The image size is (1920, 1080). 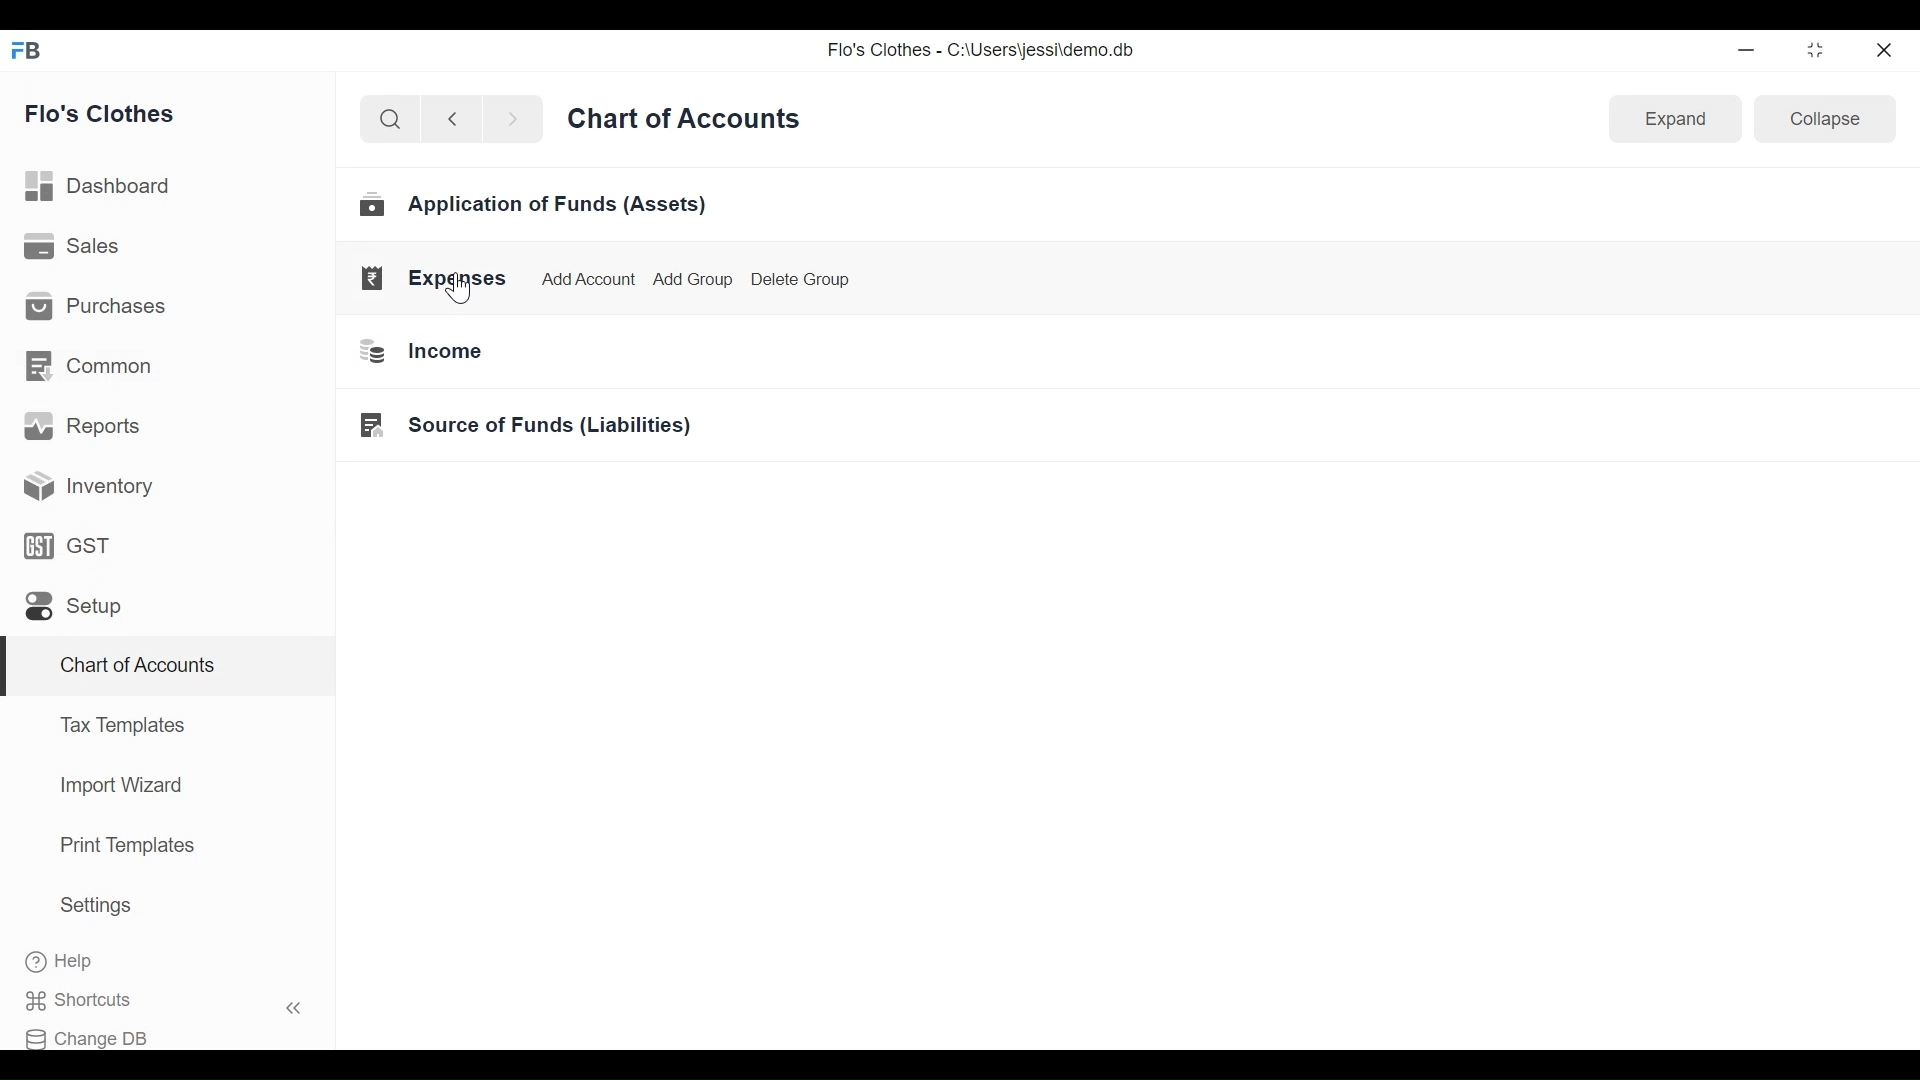 I want to click on Add Group, so click(x=697, y=278).